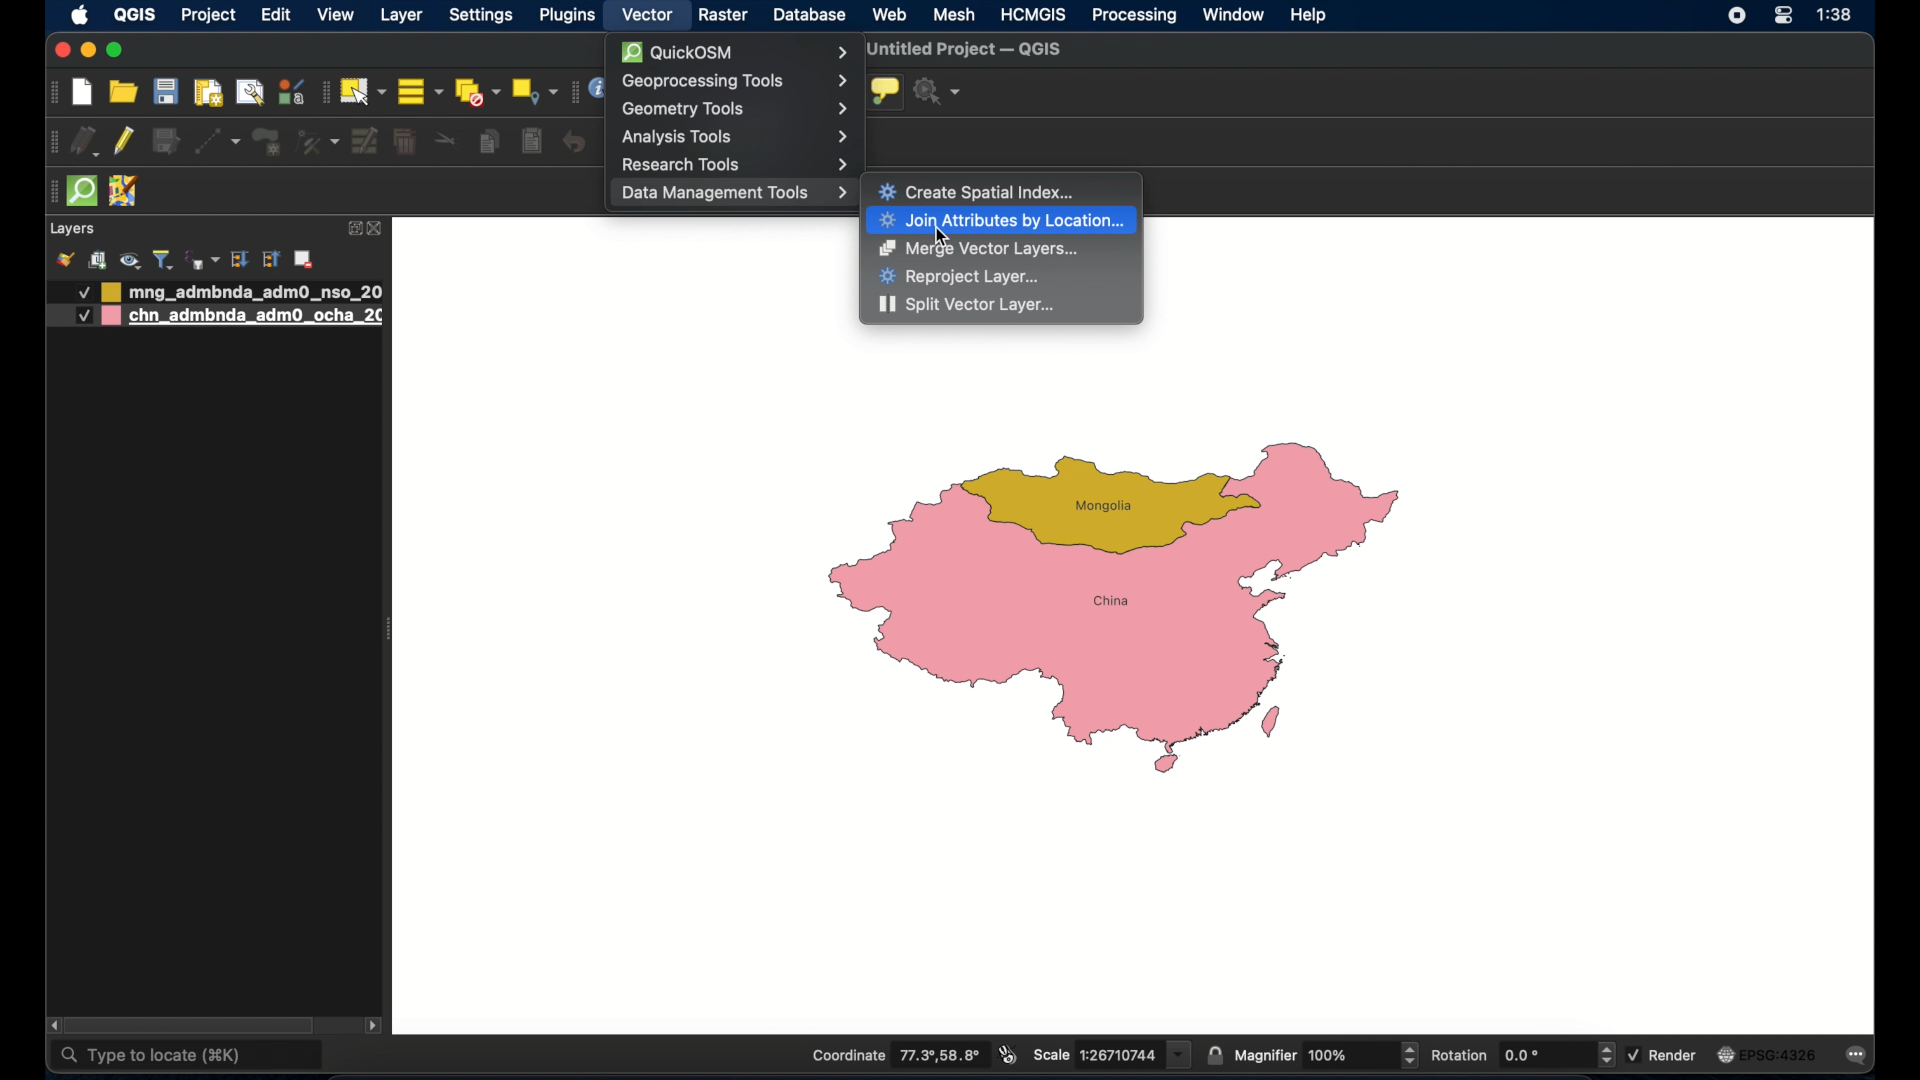 The width and height of the screenshot is (1920, 1080). Describe the element at coordinates (1123, 613) in the screenshot. I see `maps of china and Mongolia` at that location.